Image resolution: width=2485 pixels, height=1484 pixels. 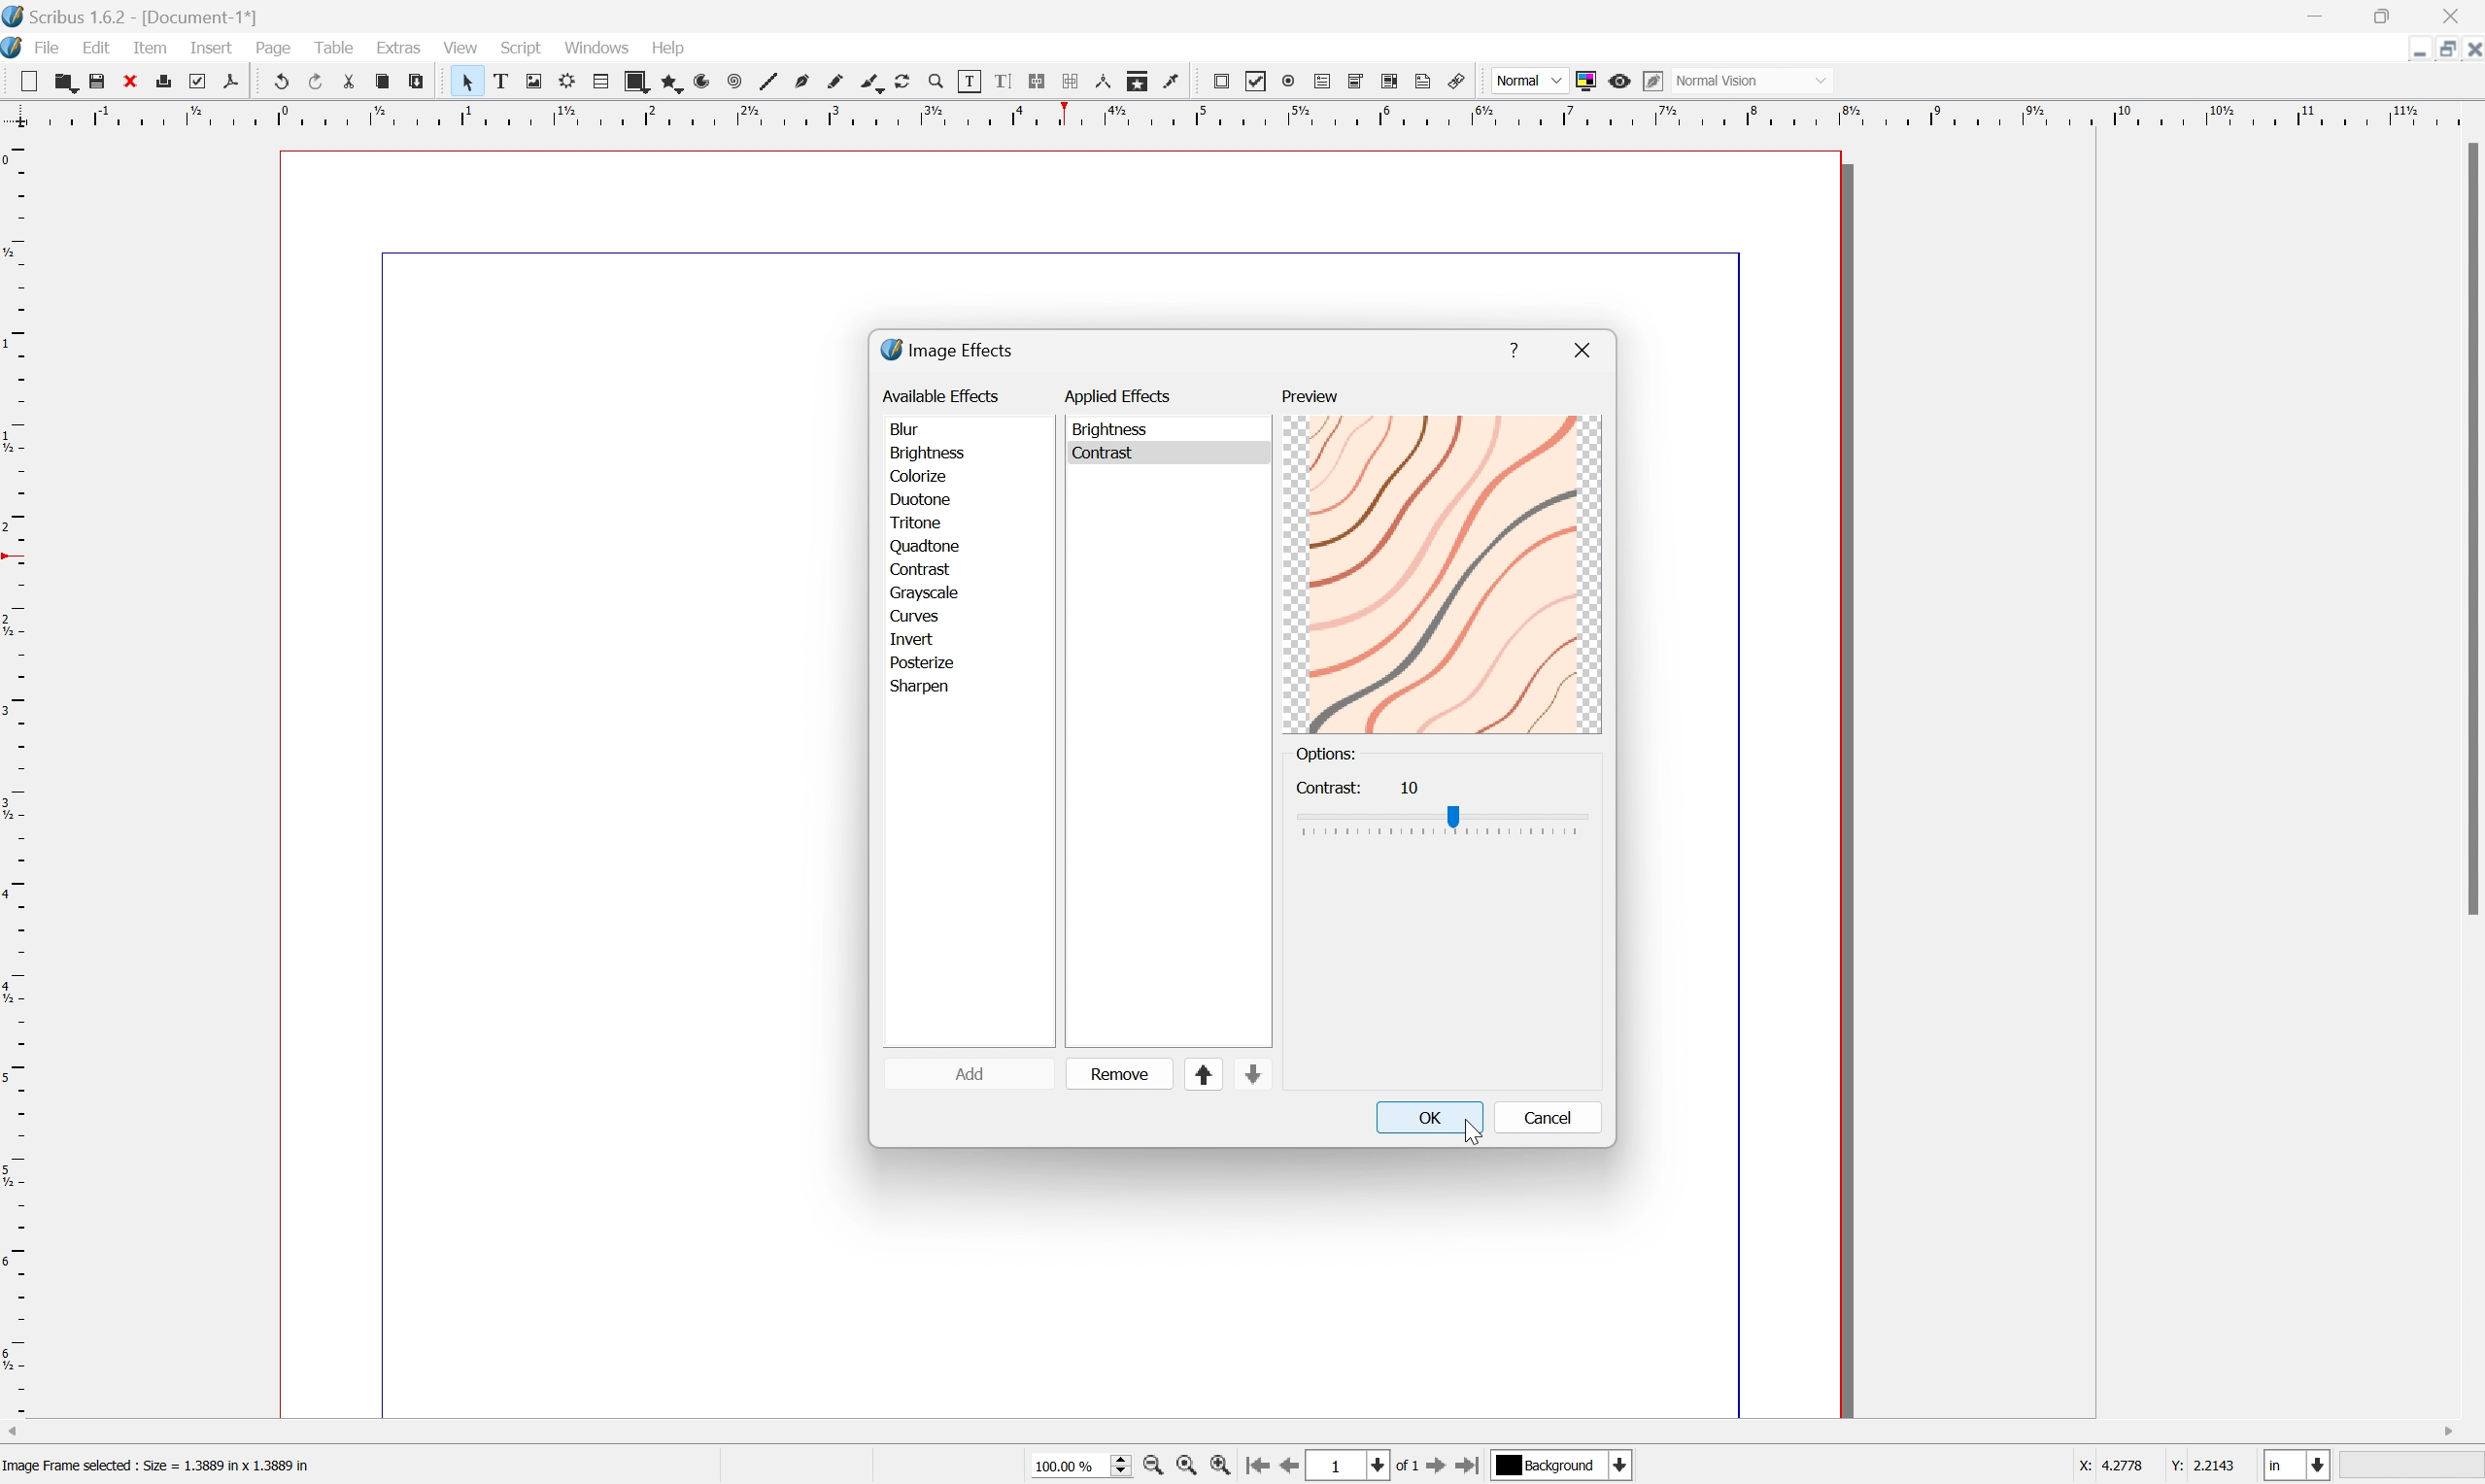 I want to click on help, so click(x=1514, y=349).